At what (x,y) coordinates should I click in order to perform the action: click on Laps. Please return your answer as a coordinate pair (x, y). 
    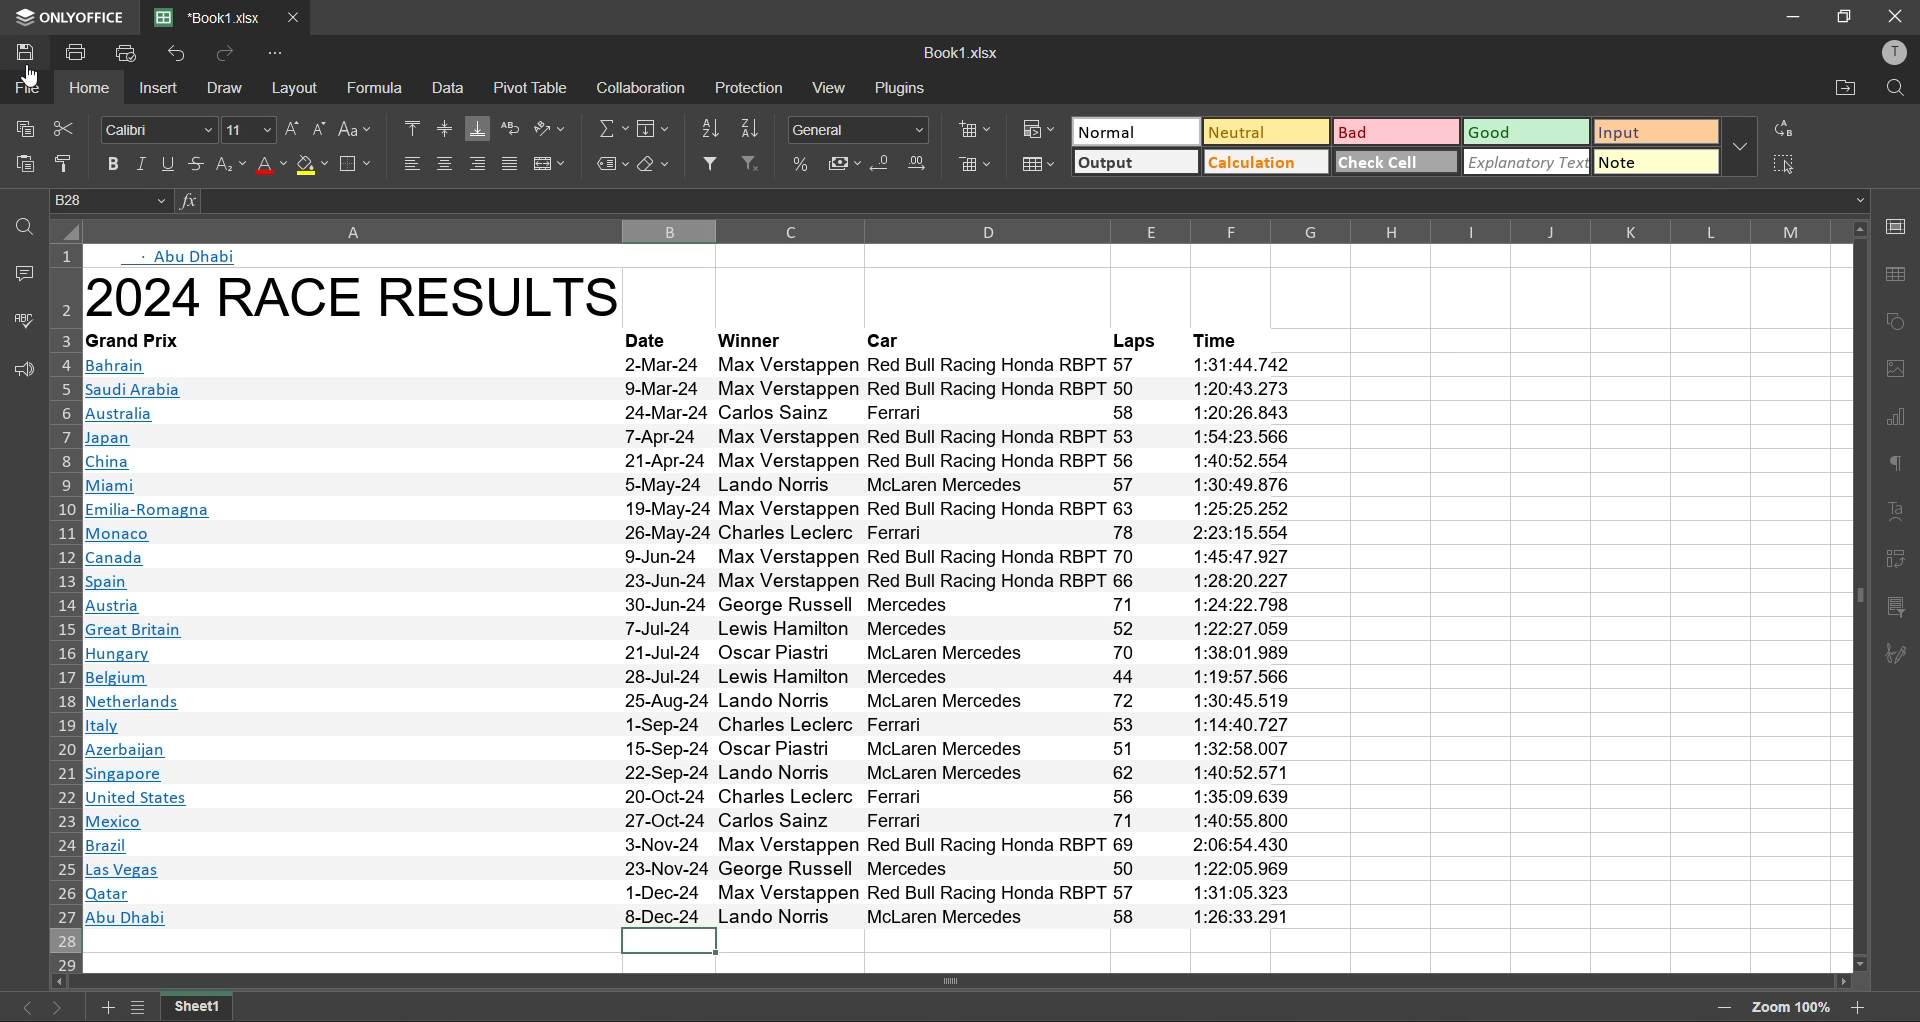
    Looking at the image, I should click on (1132, 340).